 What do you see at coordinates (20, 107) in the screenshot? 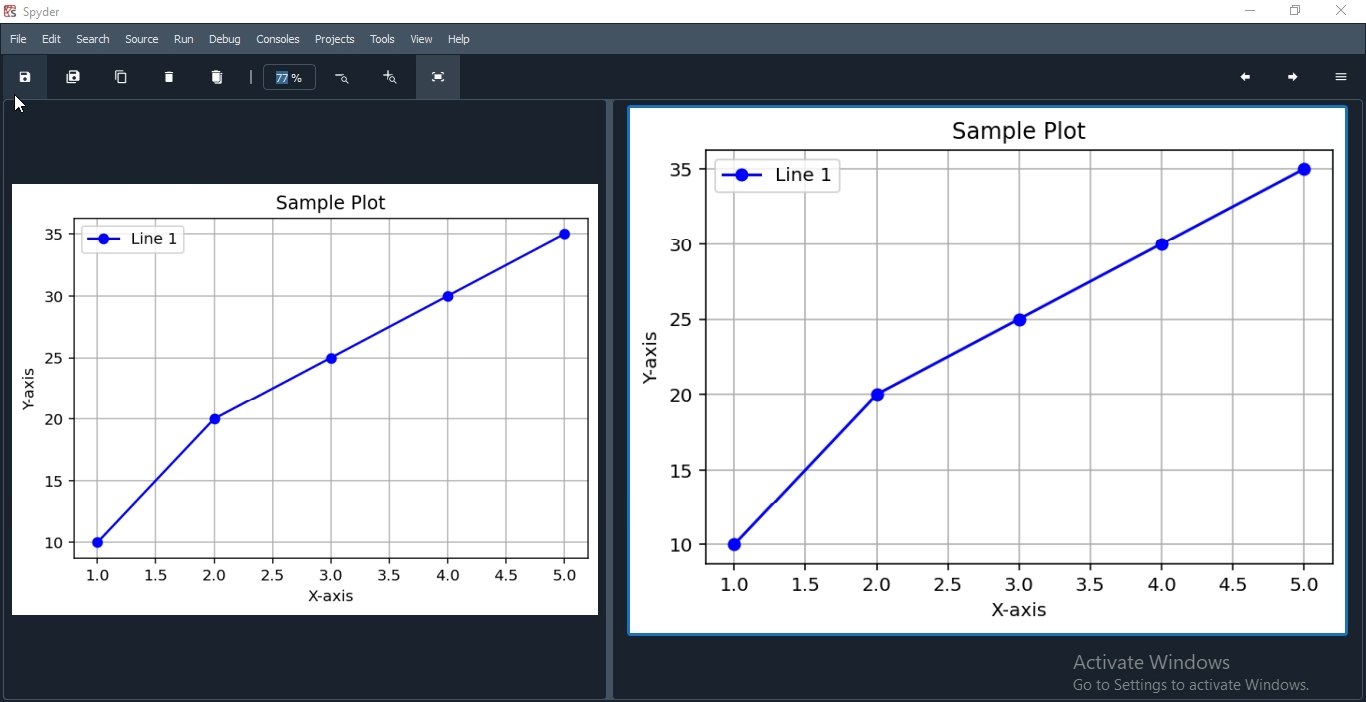
I see `cursor` at bounding box center [20, 107].